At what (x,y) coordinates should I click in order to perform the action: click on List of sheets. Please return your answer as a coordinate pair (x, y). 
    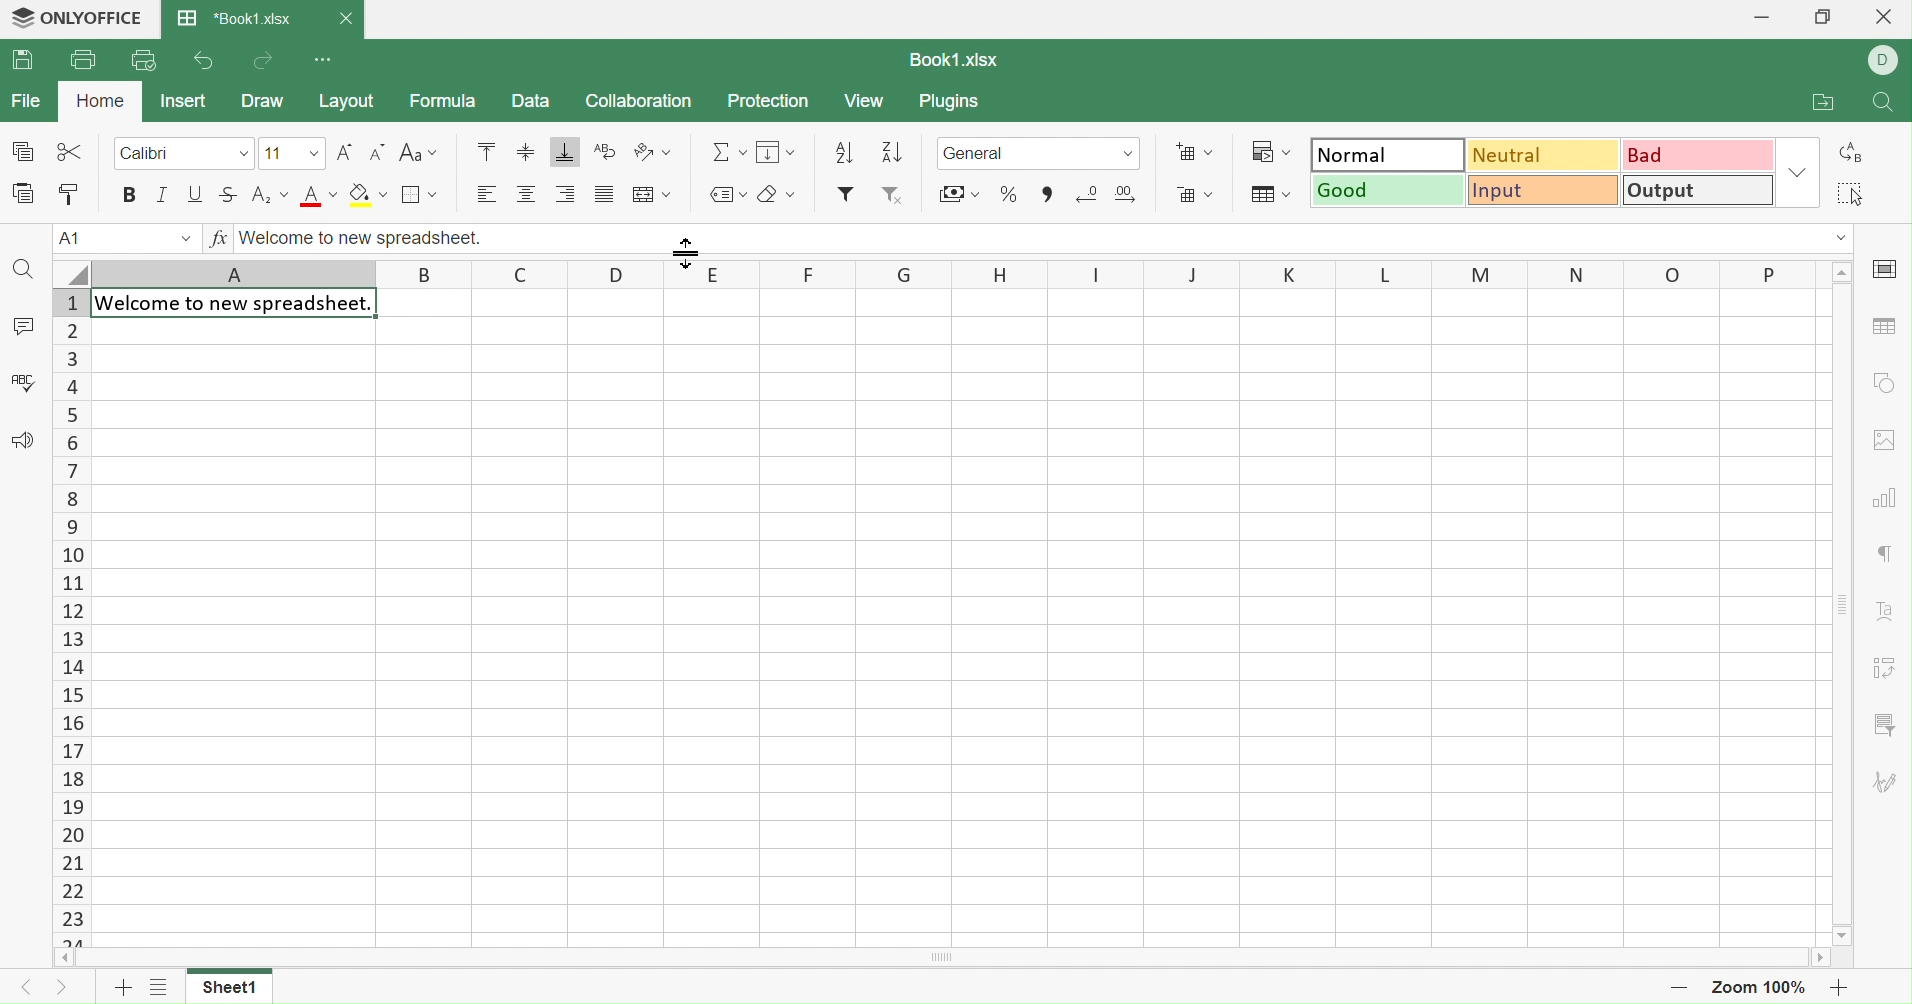
    Looking at the image, I should click on (158, 990).